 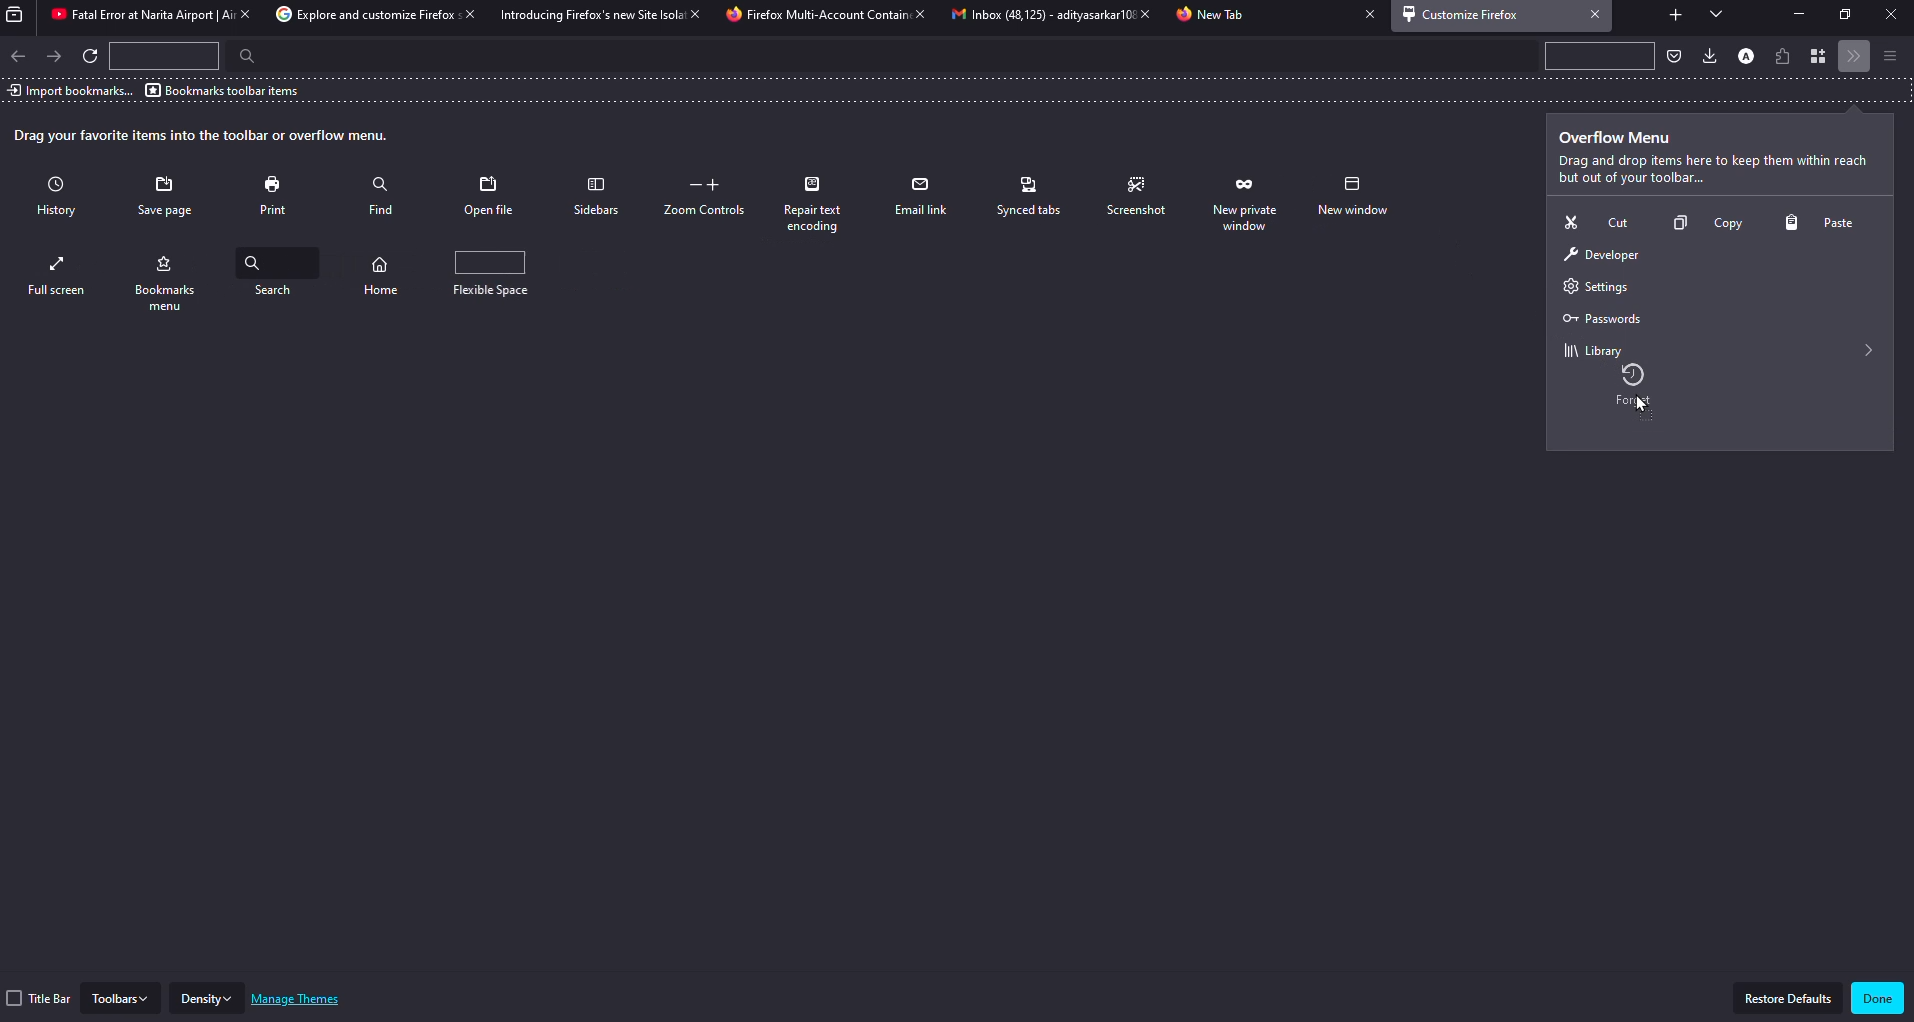 What do you see at coordinates (1673, 55) in the screenshot?
I see `save to packet` at bounding box center [1673, 55].